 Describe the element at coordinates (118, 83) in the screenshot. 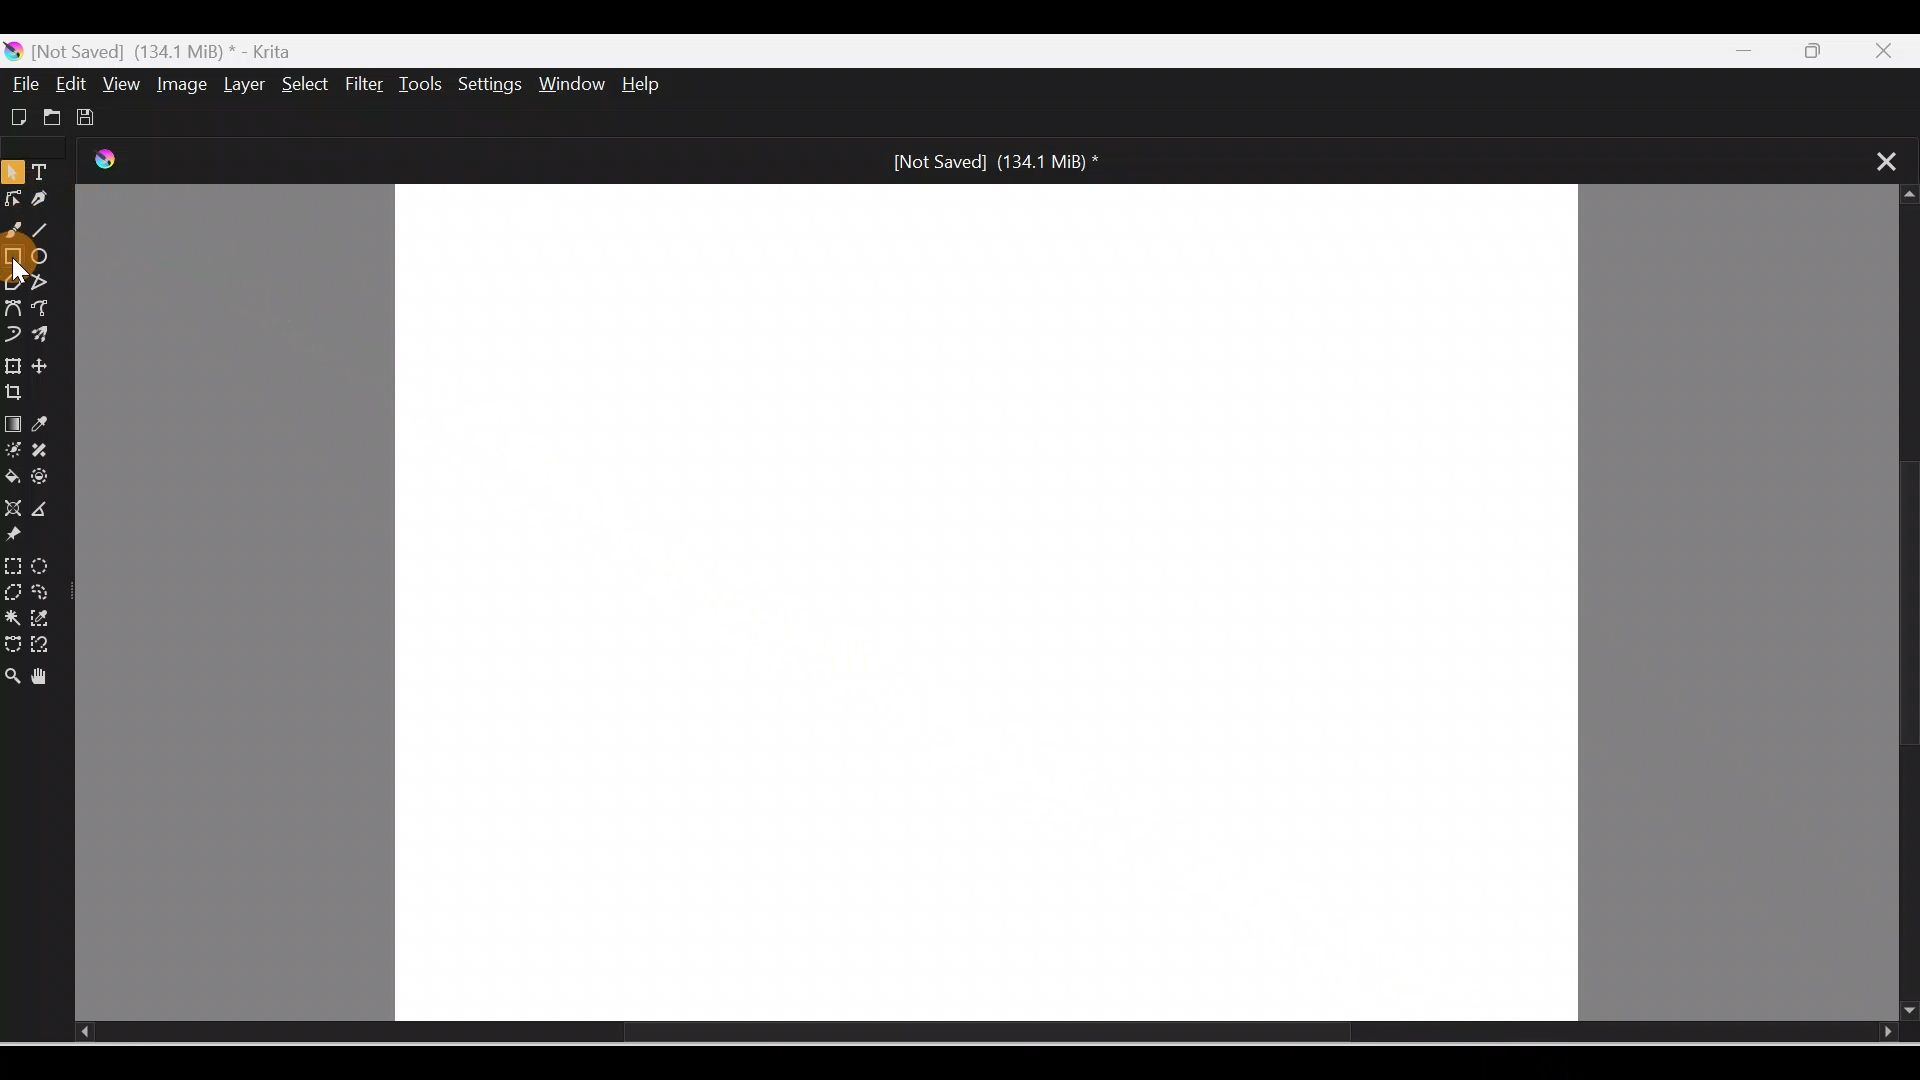

I see `View` at that location.